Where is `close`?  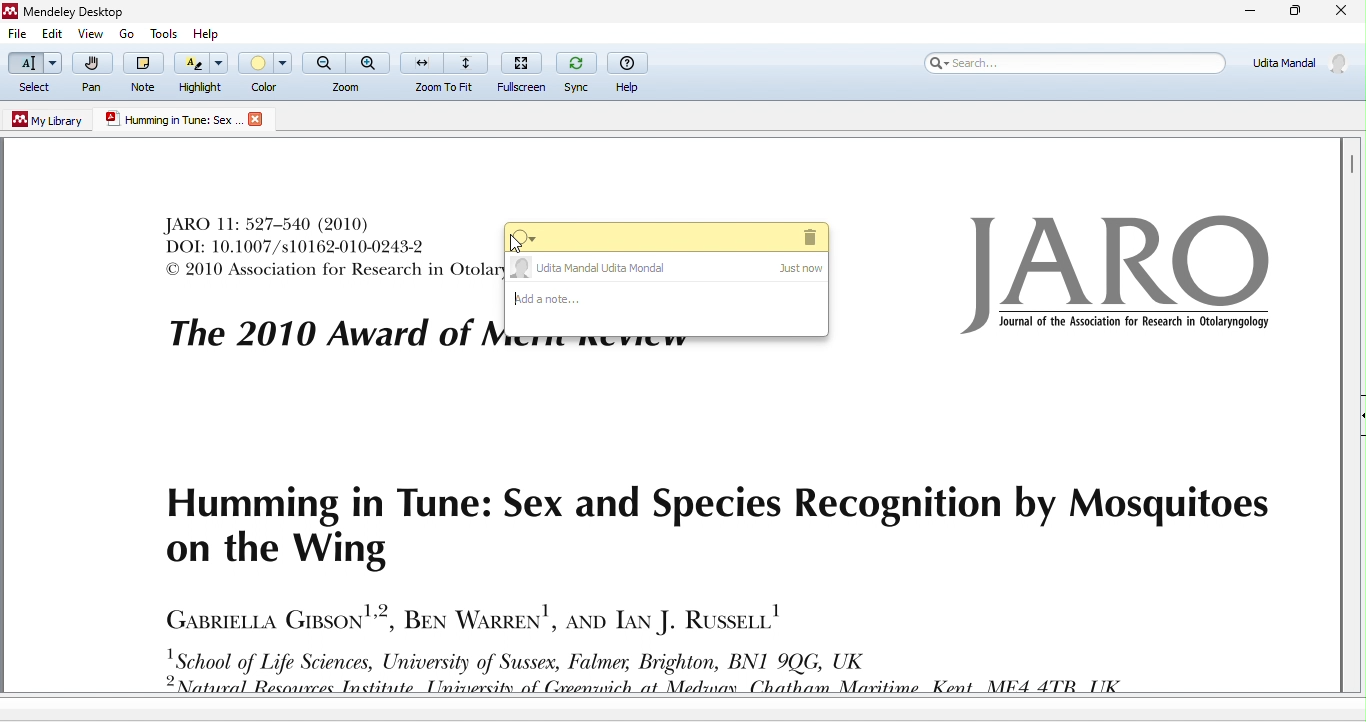
close is located at coordinates (257, 120).